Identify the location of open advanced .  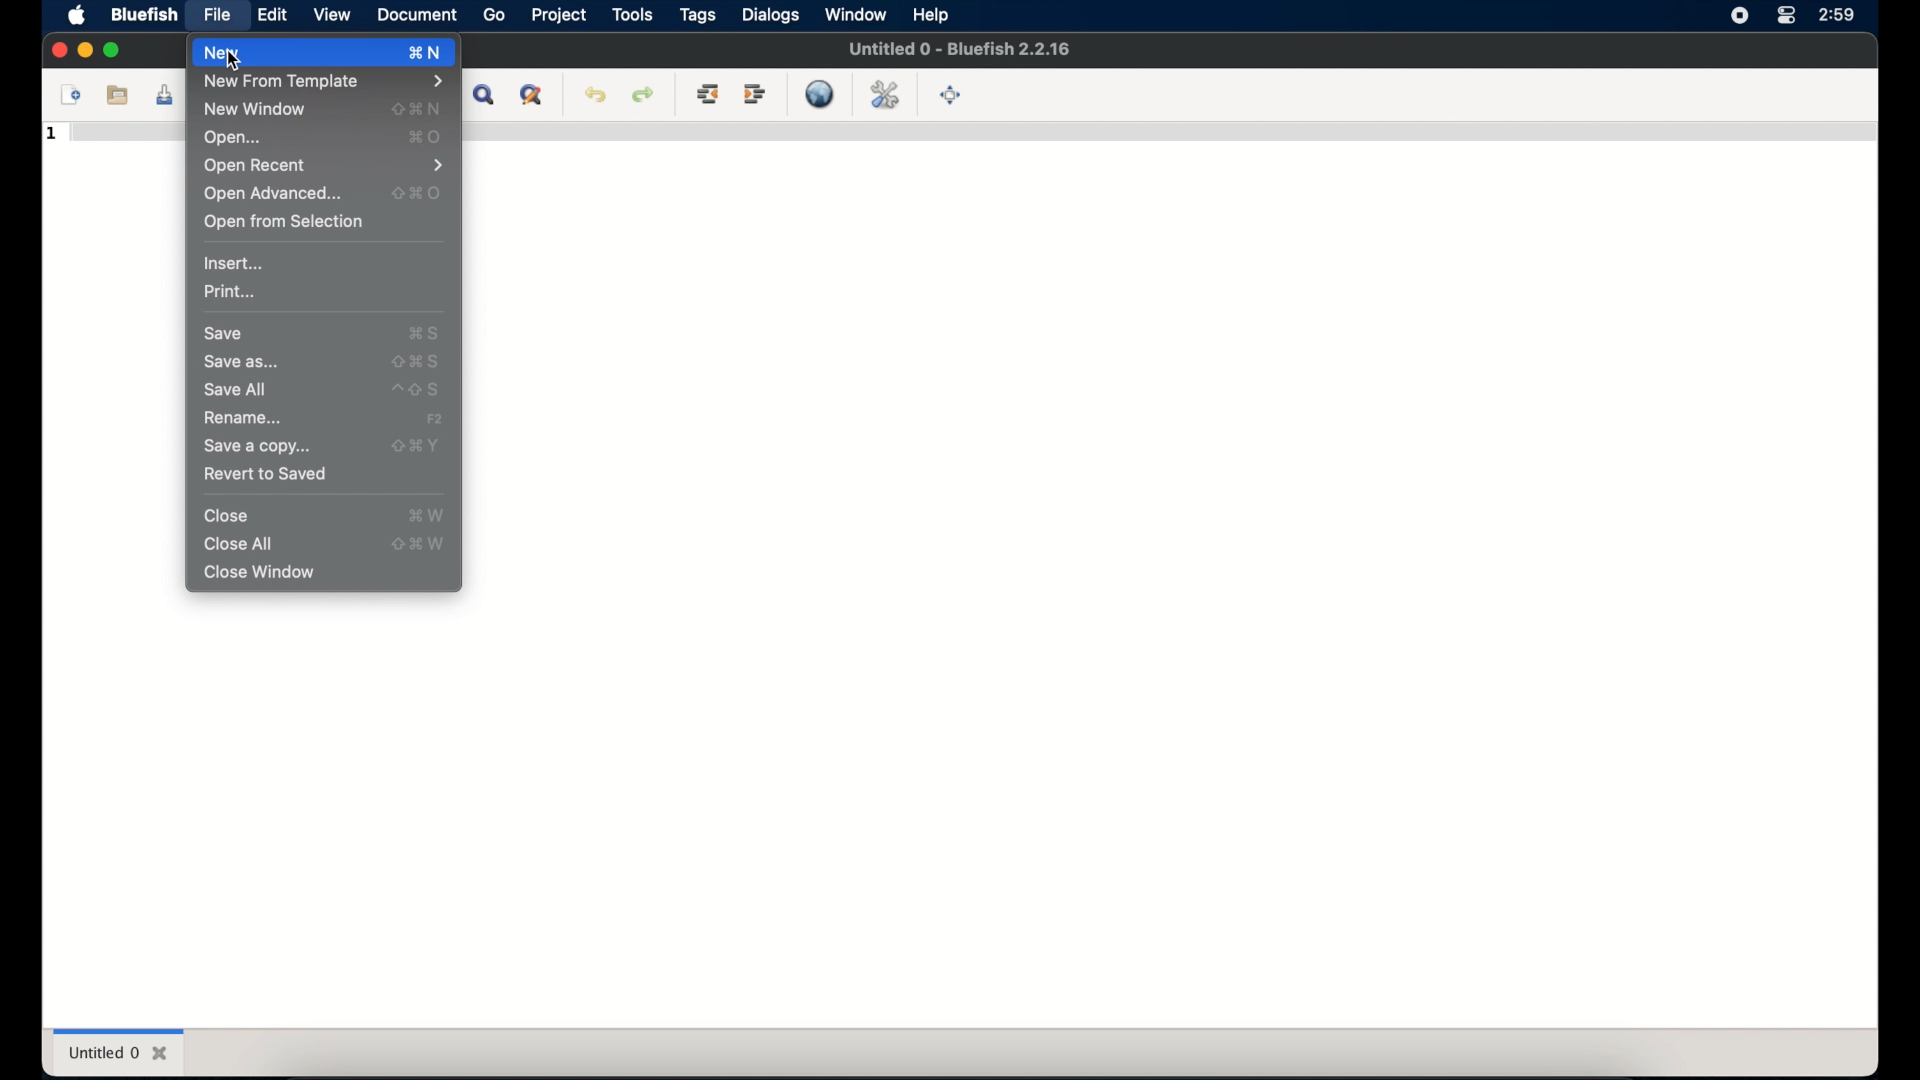
(273, 194).